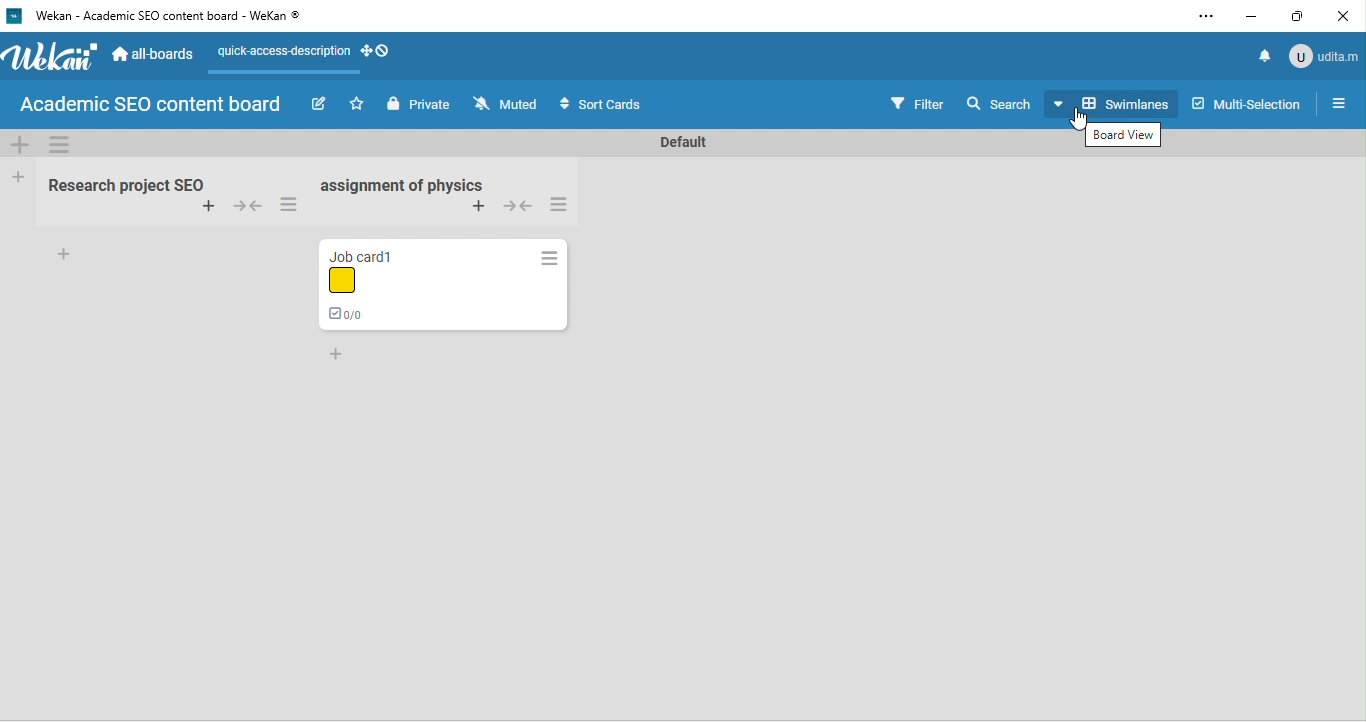  What do you see at coordinates (339, 355) in the screenshot?
I see `add` at bounding box center [339, 355].